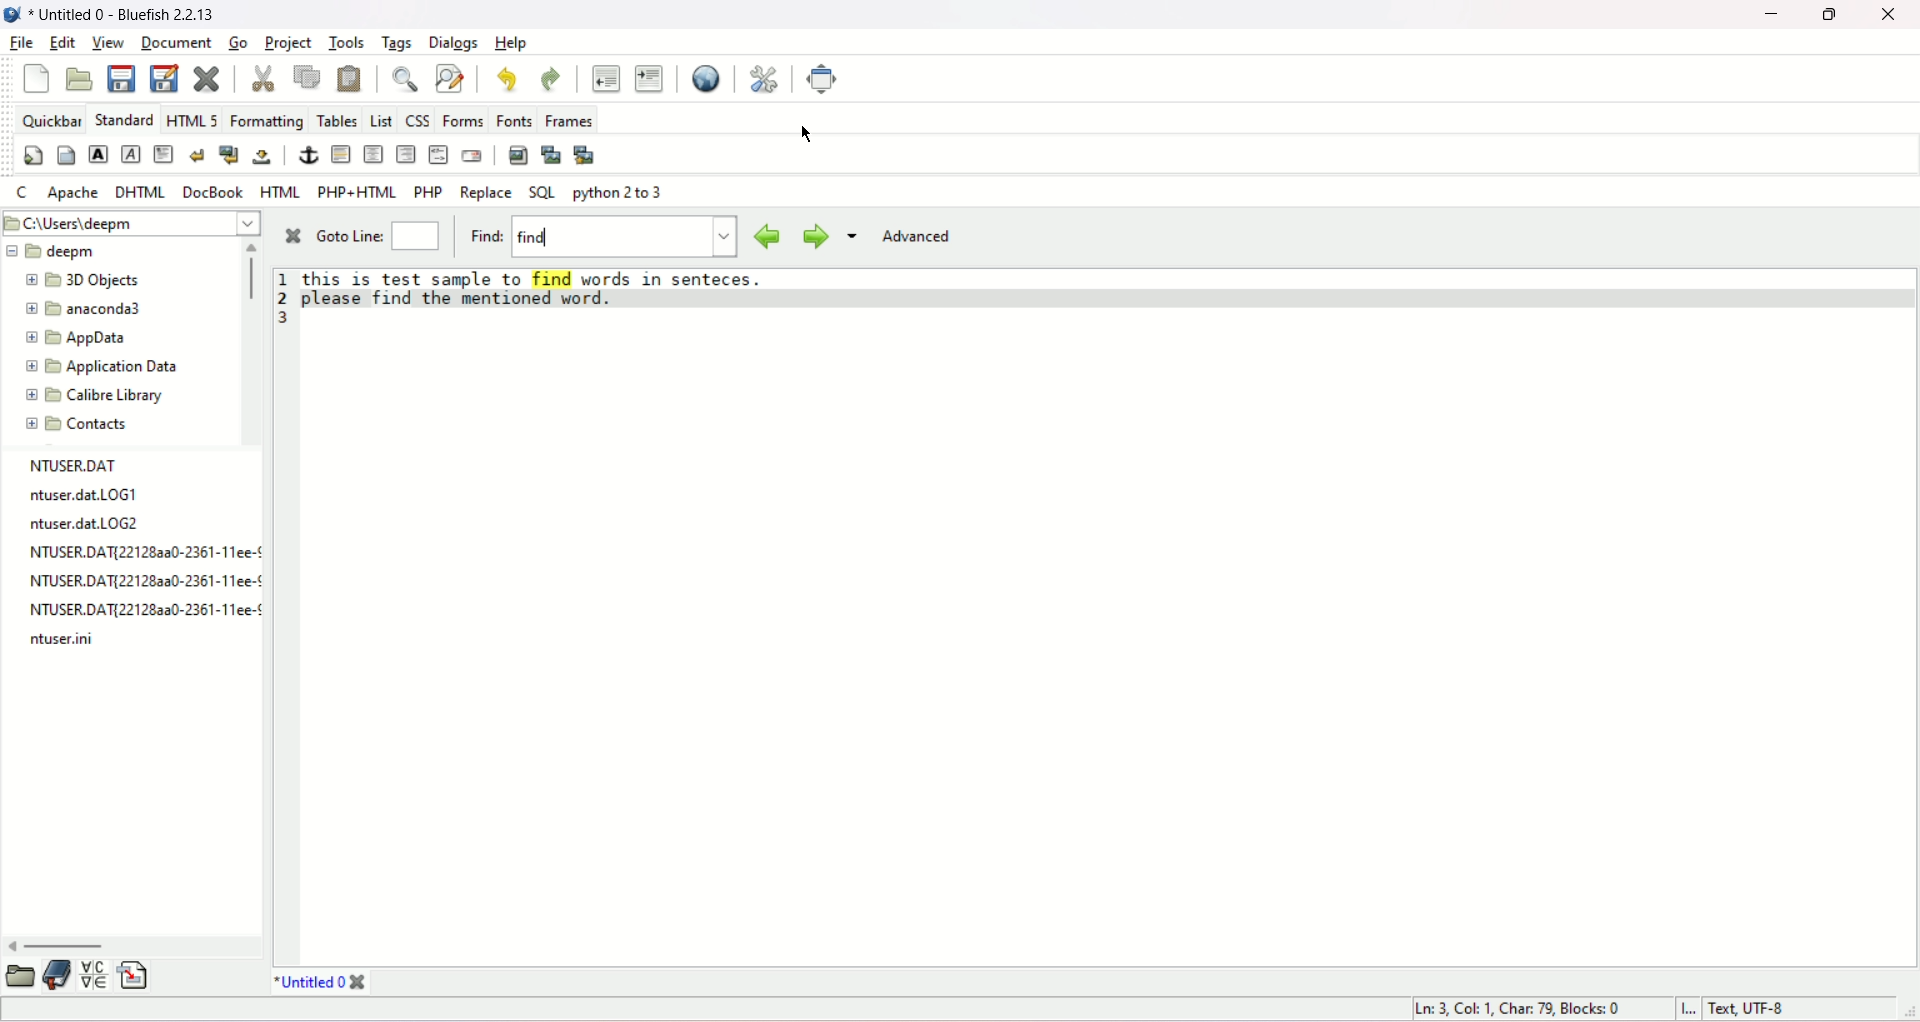 This screenshot has height=1022, width=1920. I want to click on insert image, so click(514, 155).